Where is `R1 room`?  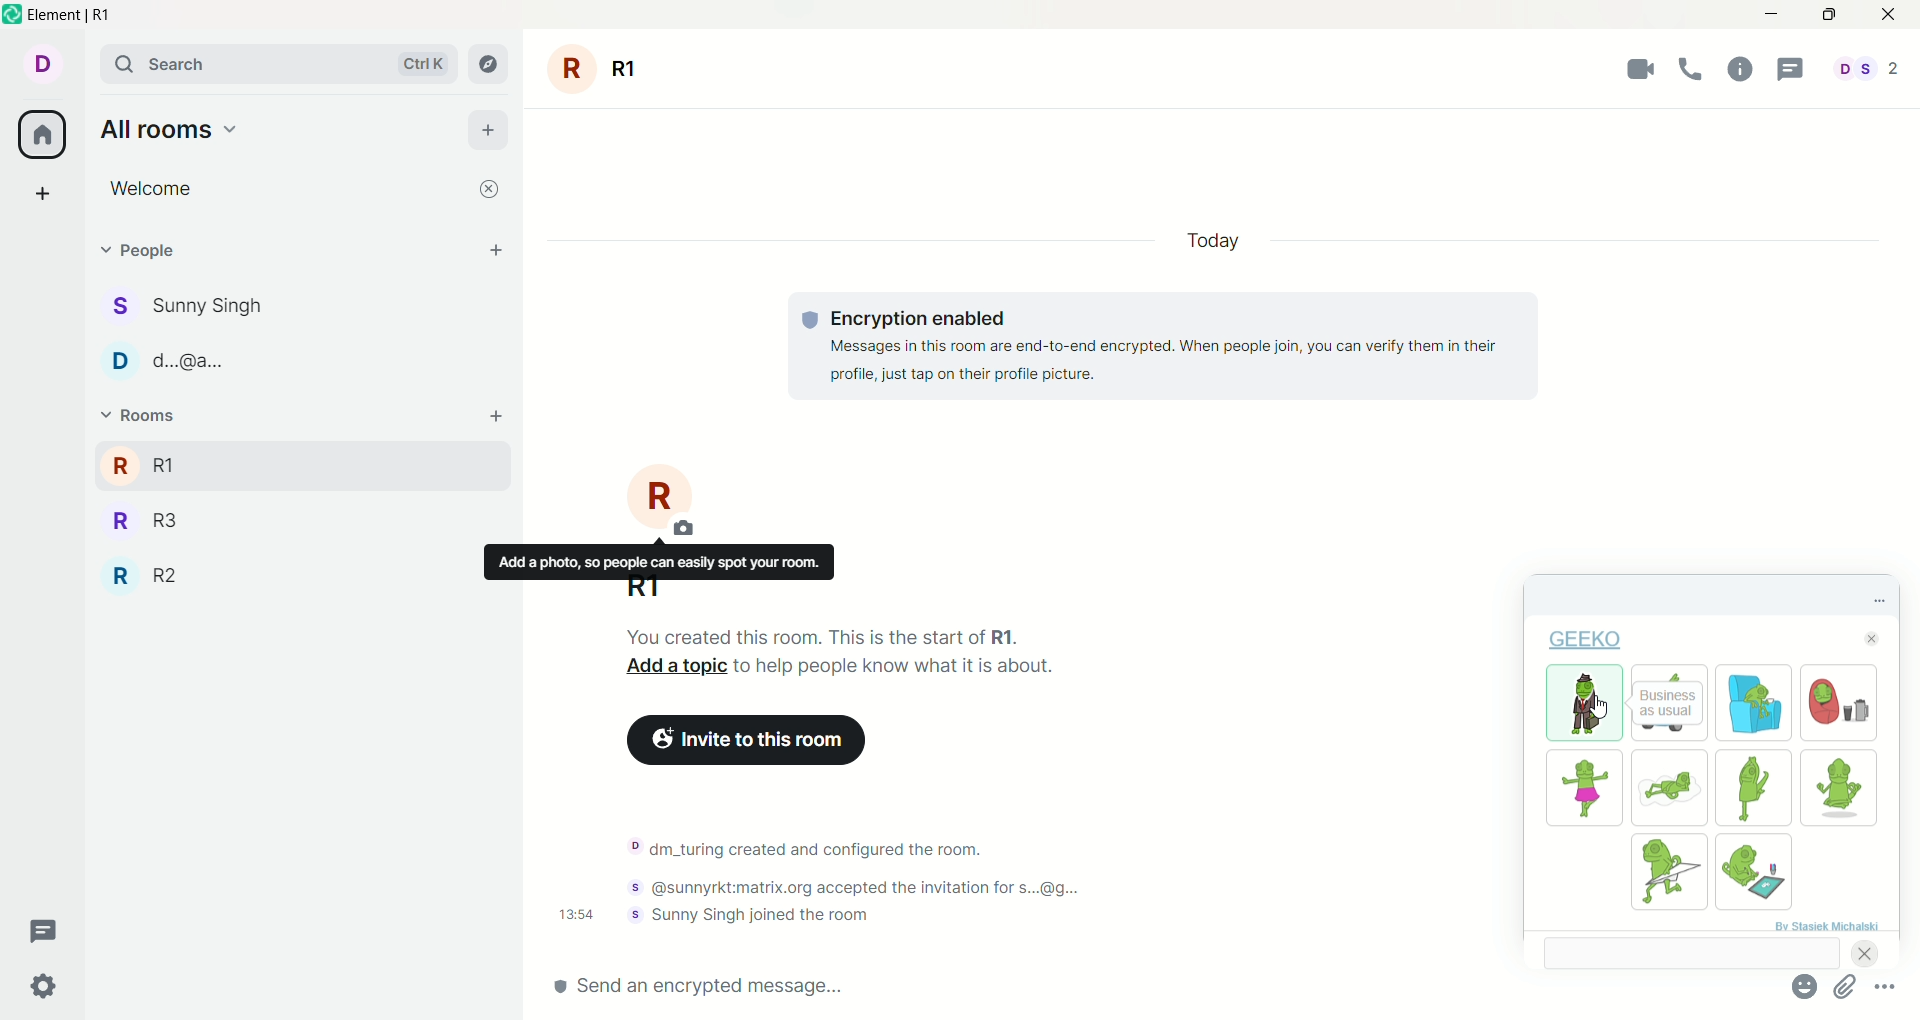 R1 room is located at coordinates (270, 465).